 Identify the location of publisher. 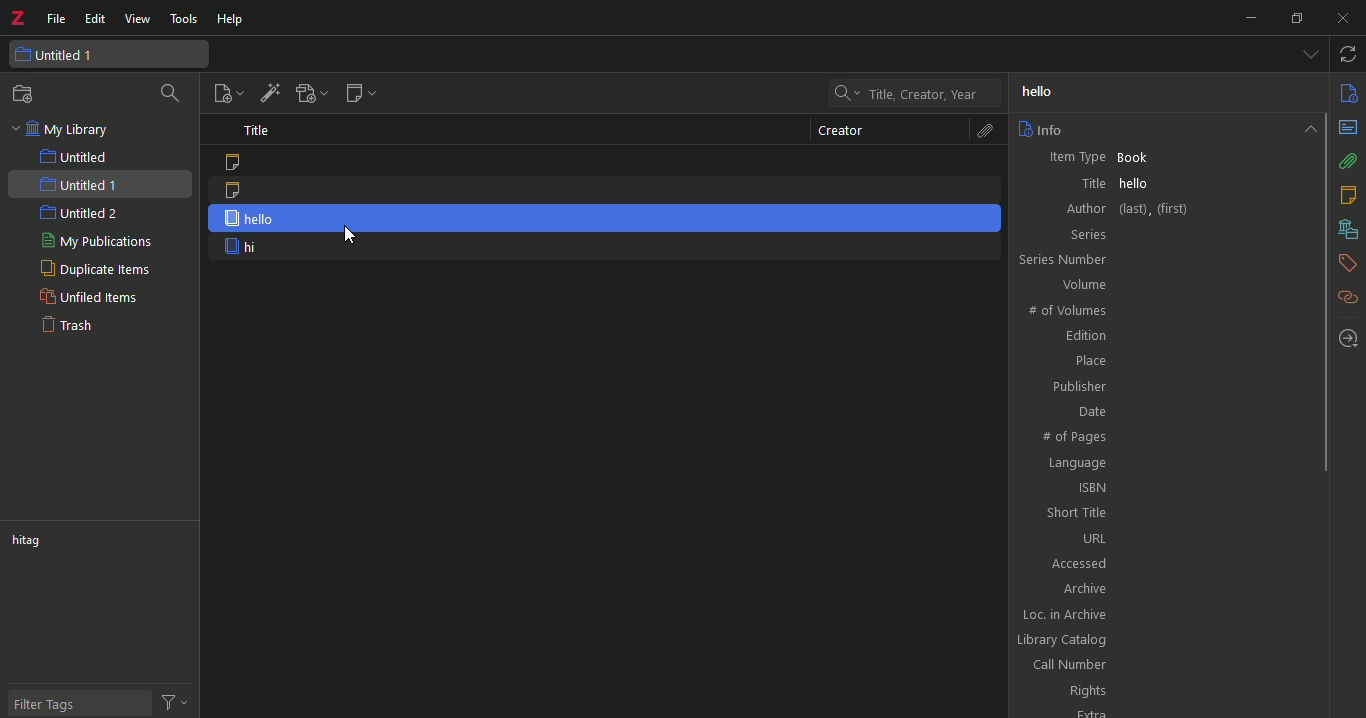
(1080, 387).